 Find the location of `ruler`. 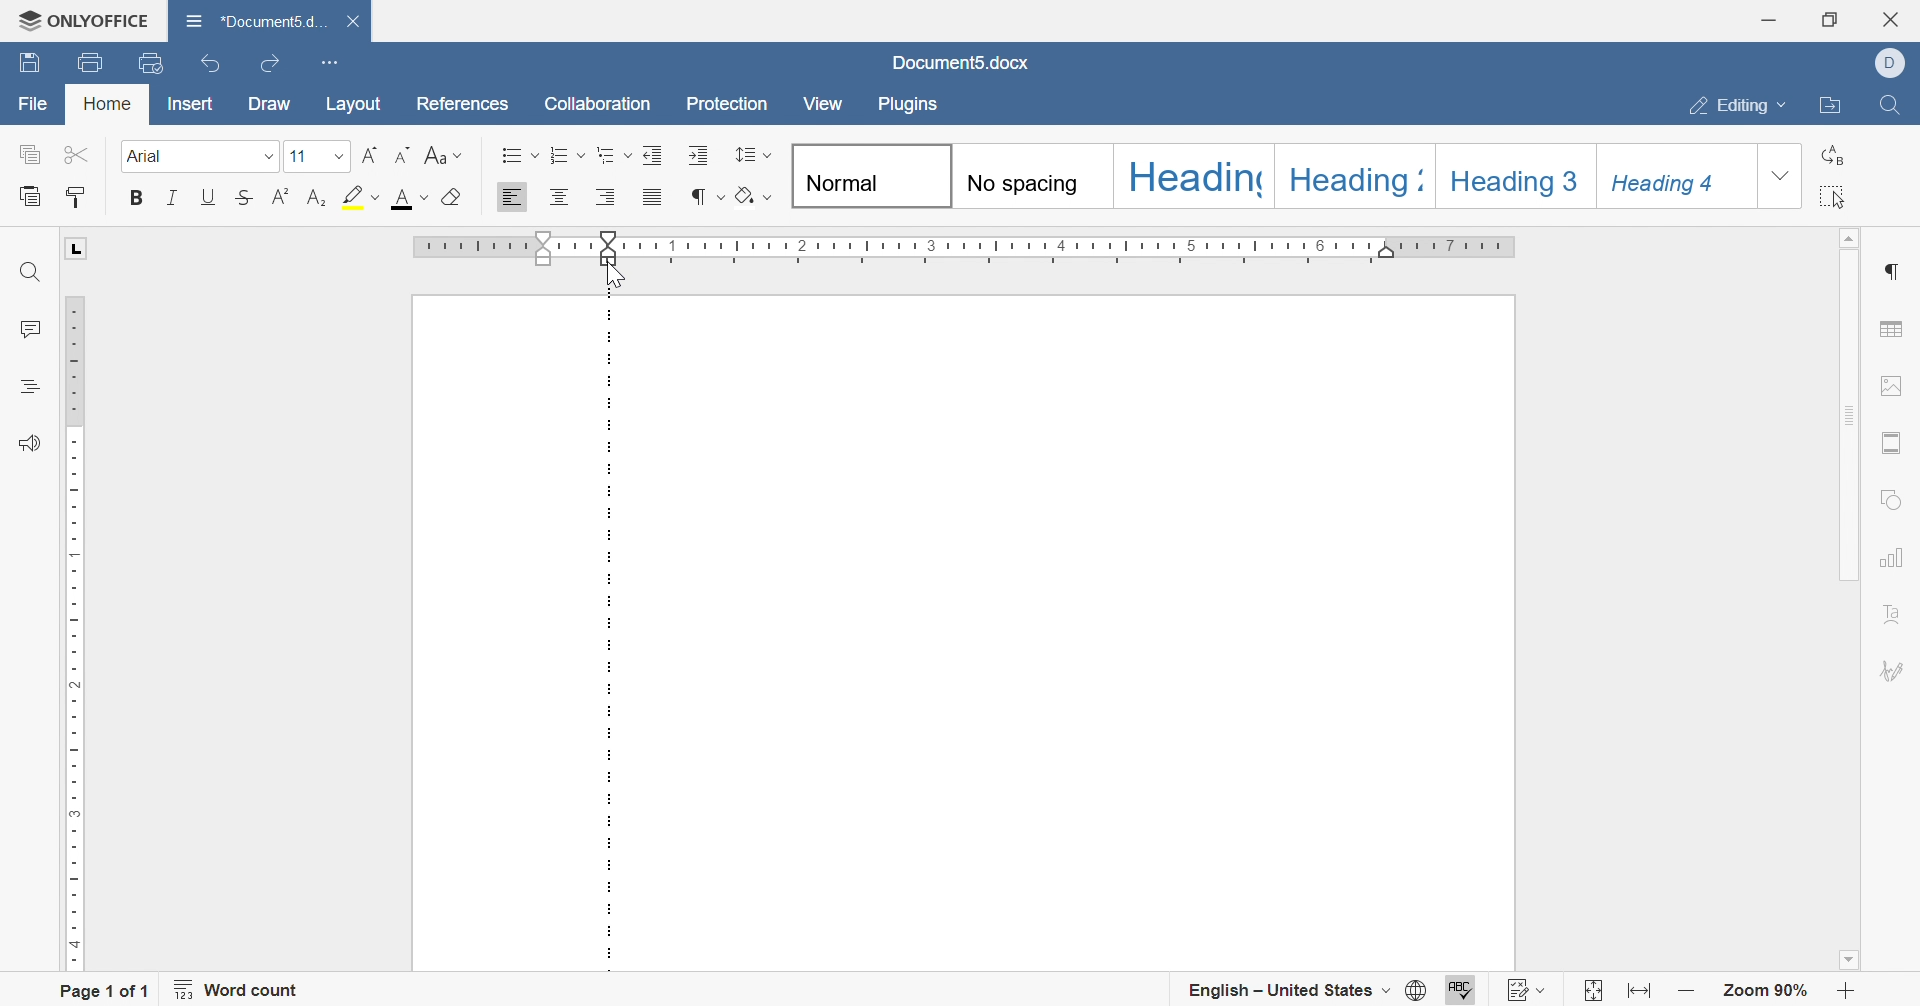

ruler is located at coordinates (70, 629).